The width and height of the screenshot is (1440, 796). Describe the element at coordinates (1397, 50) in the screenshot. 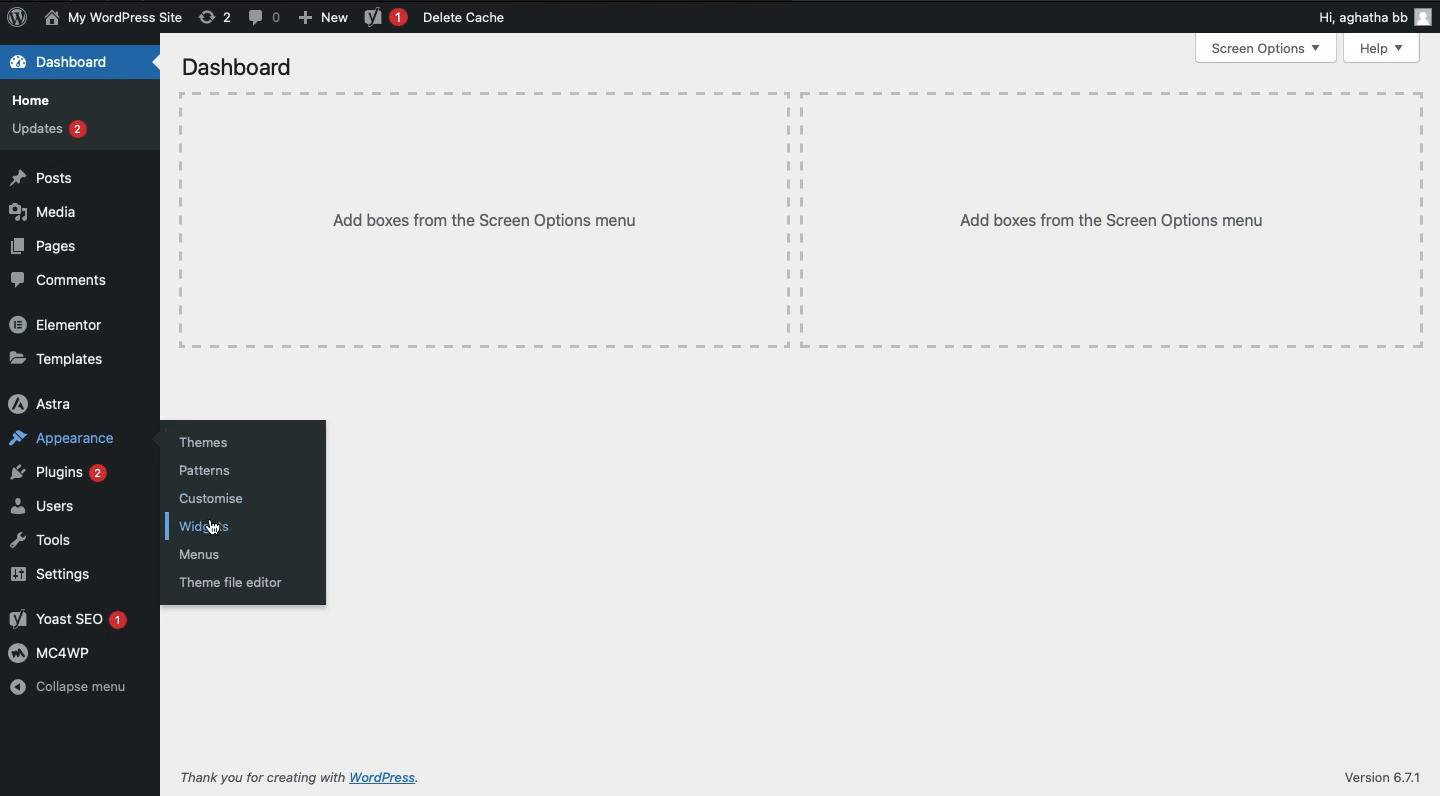

I see `` at that location.